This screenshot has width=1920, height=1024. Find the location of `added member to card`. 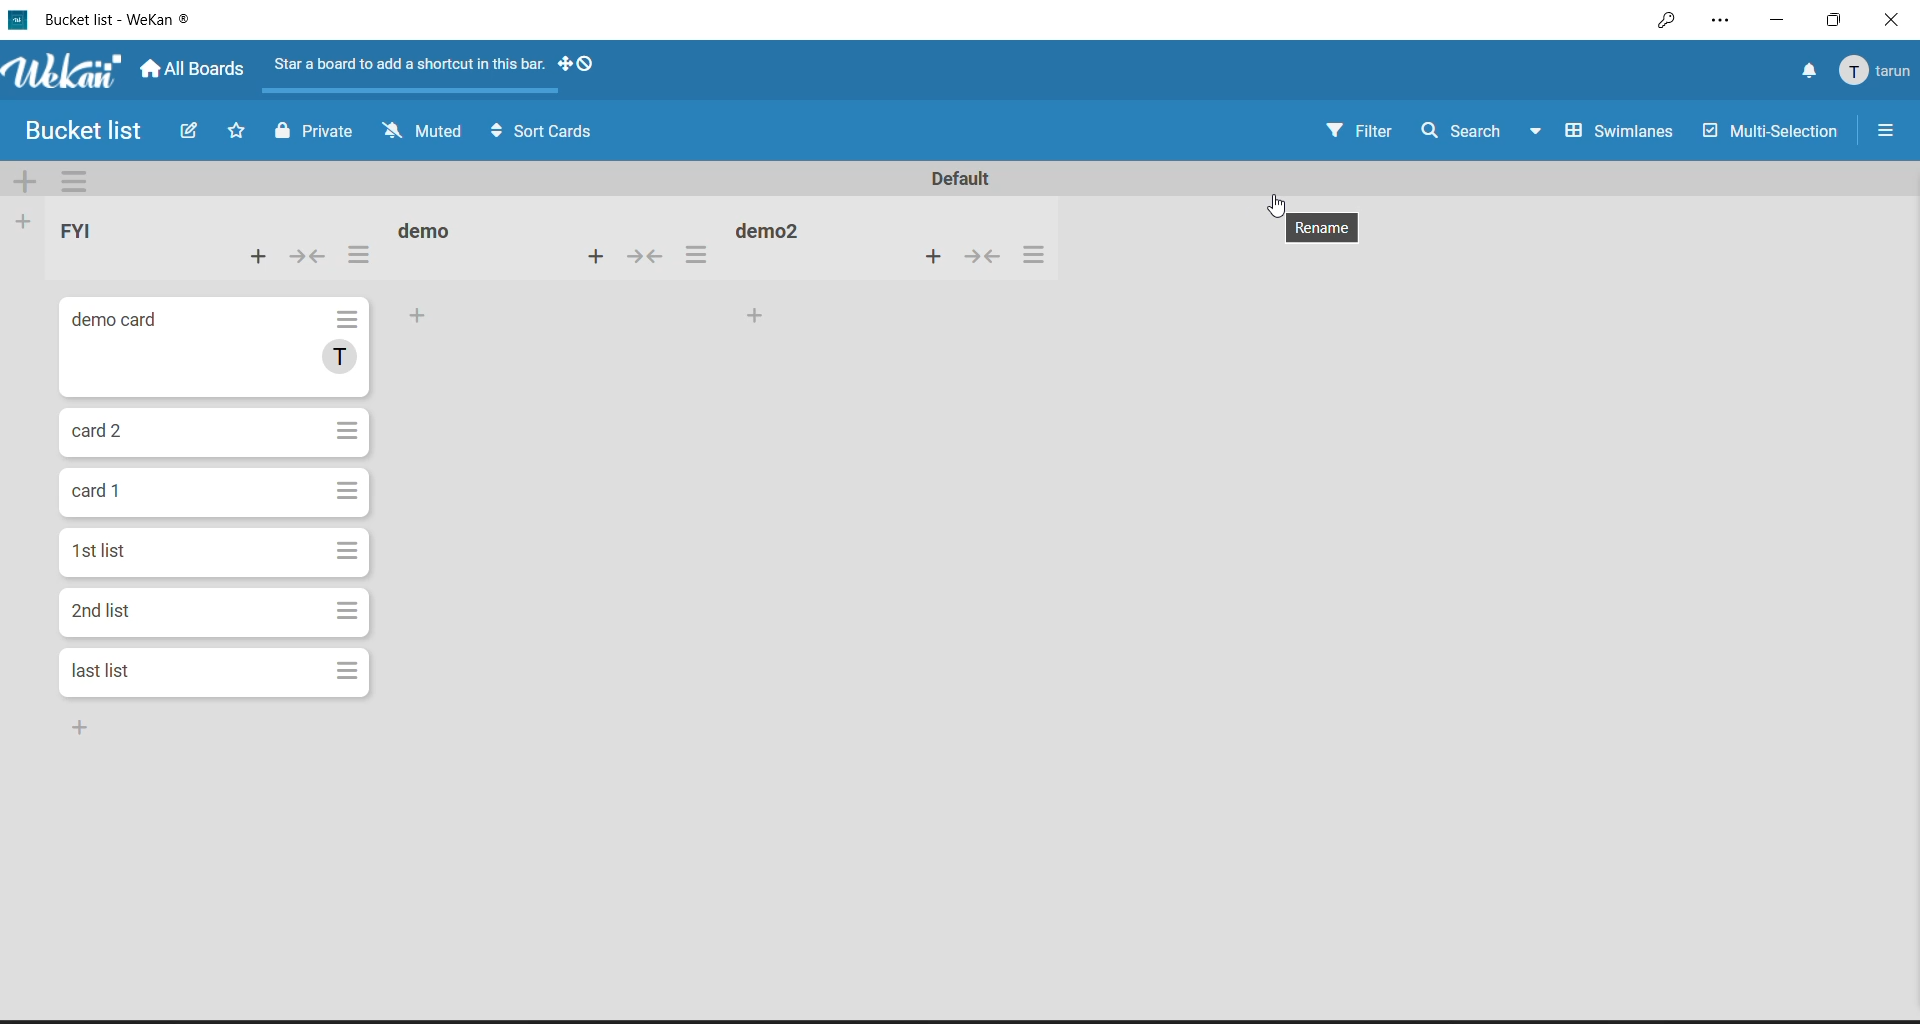

added member to card is located at coordinates (336, 358).